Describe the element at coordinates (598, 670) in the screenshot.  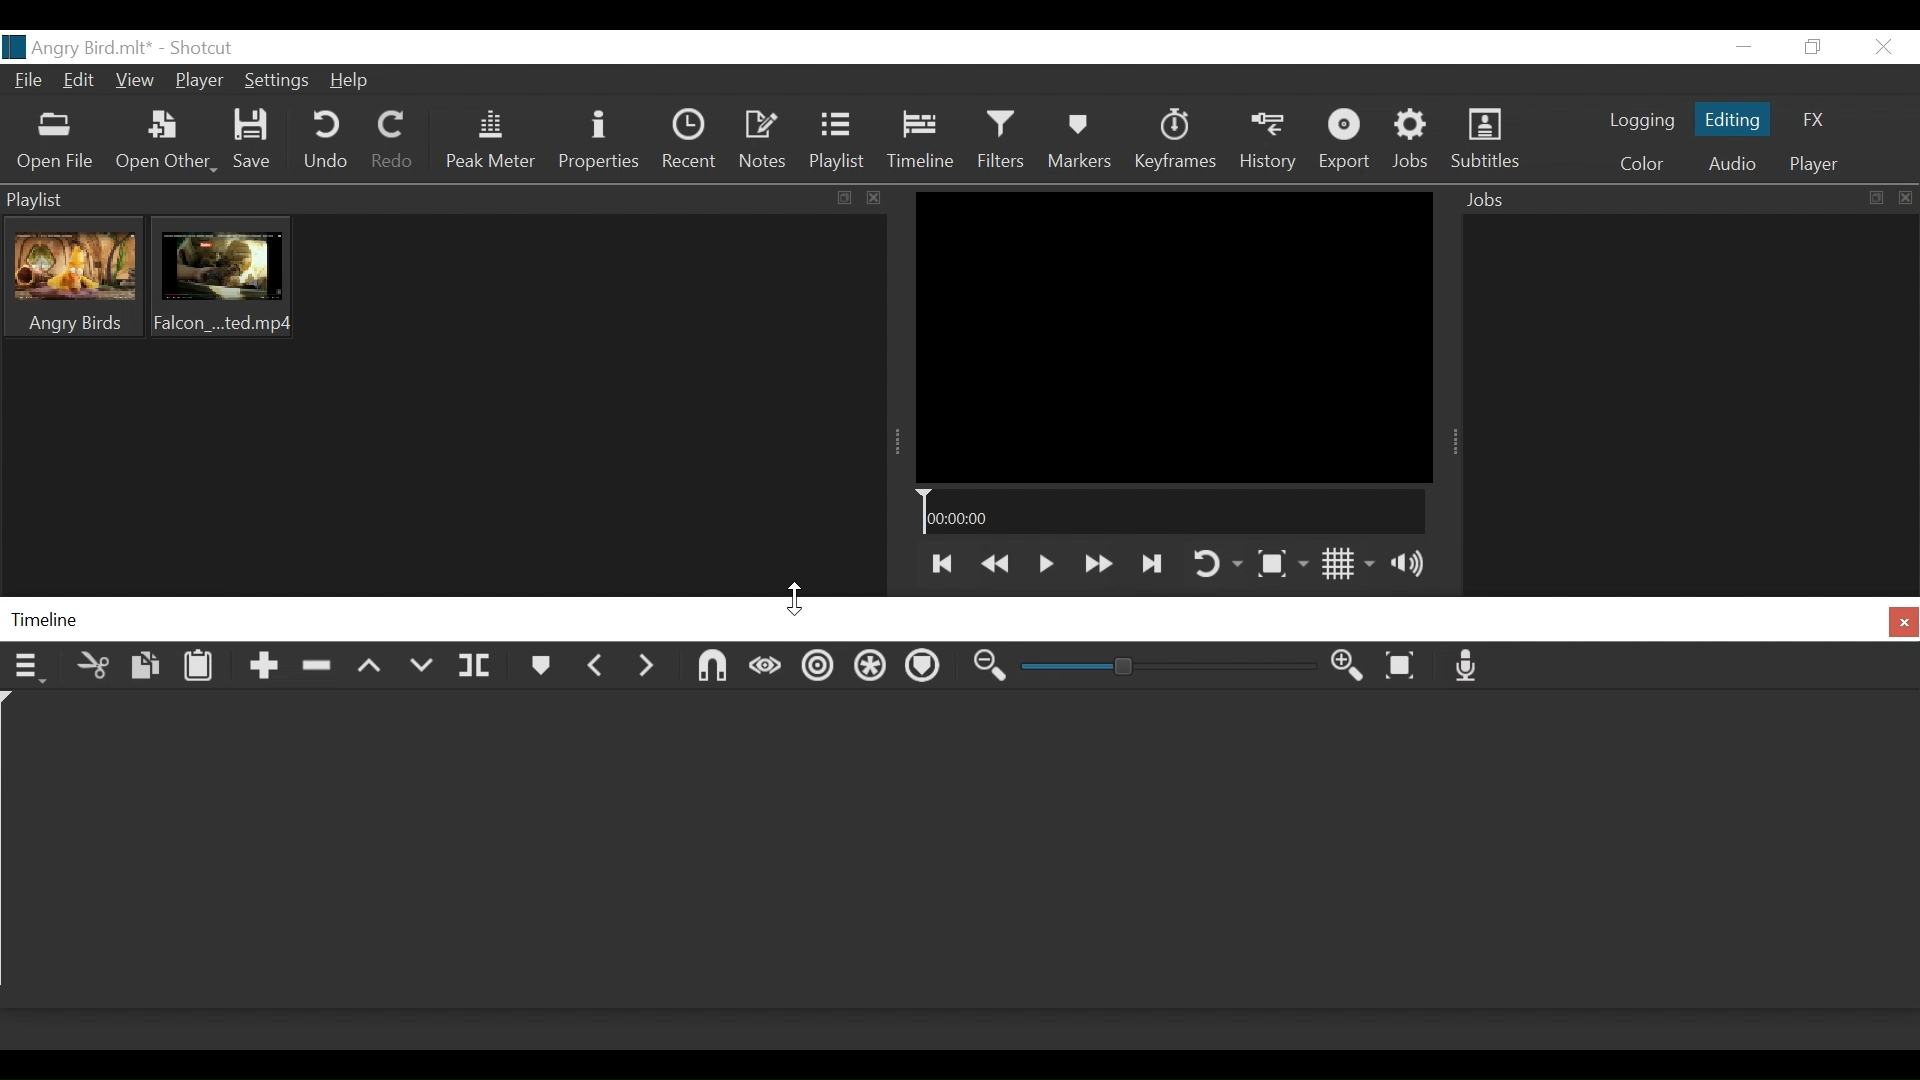
I see `Previous marker` at that location.